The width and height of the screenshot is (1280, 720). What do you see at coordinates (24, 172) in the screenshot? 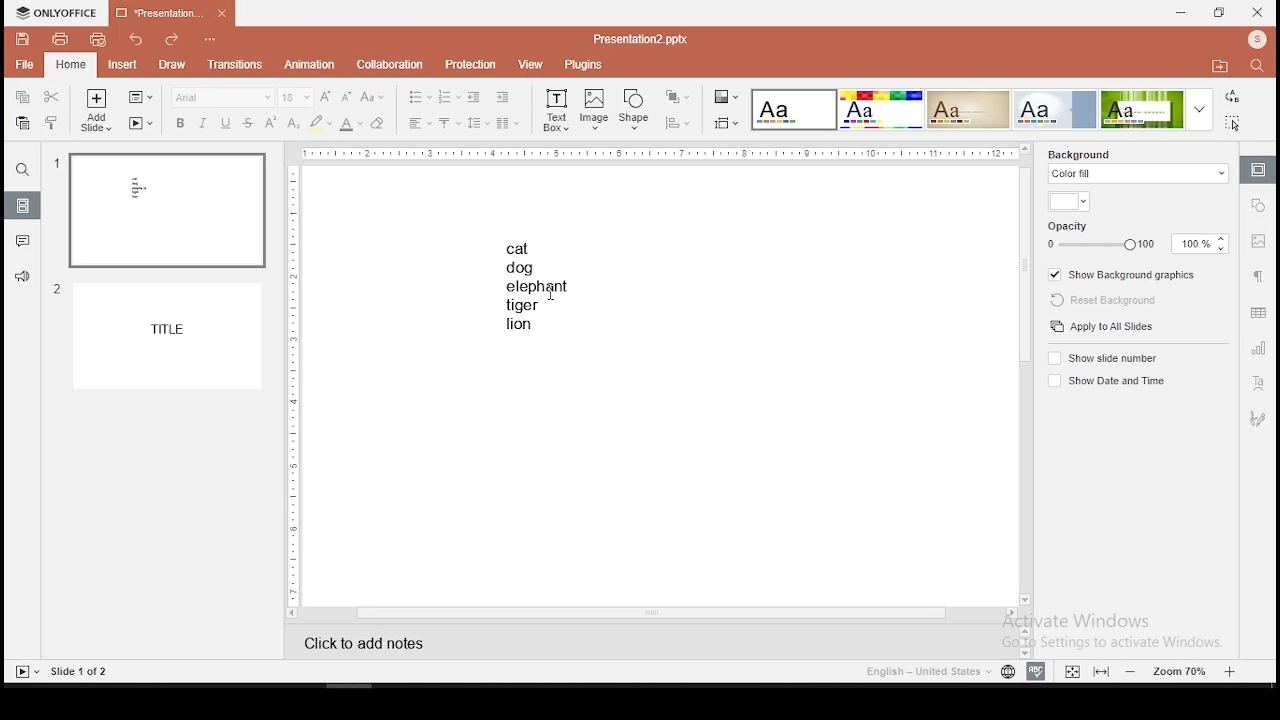
I see `find` at bounding box center [24, 172].